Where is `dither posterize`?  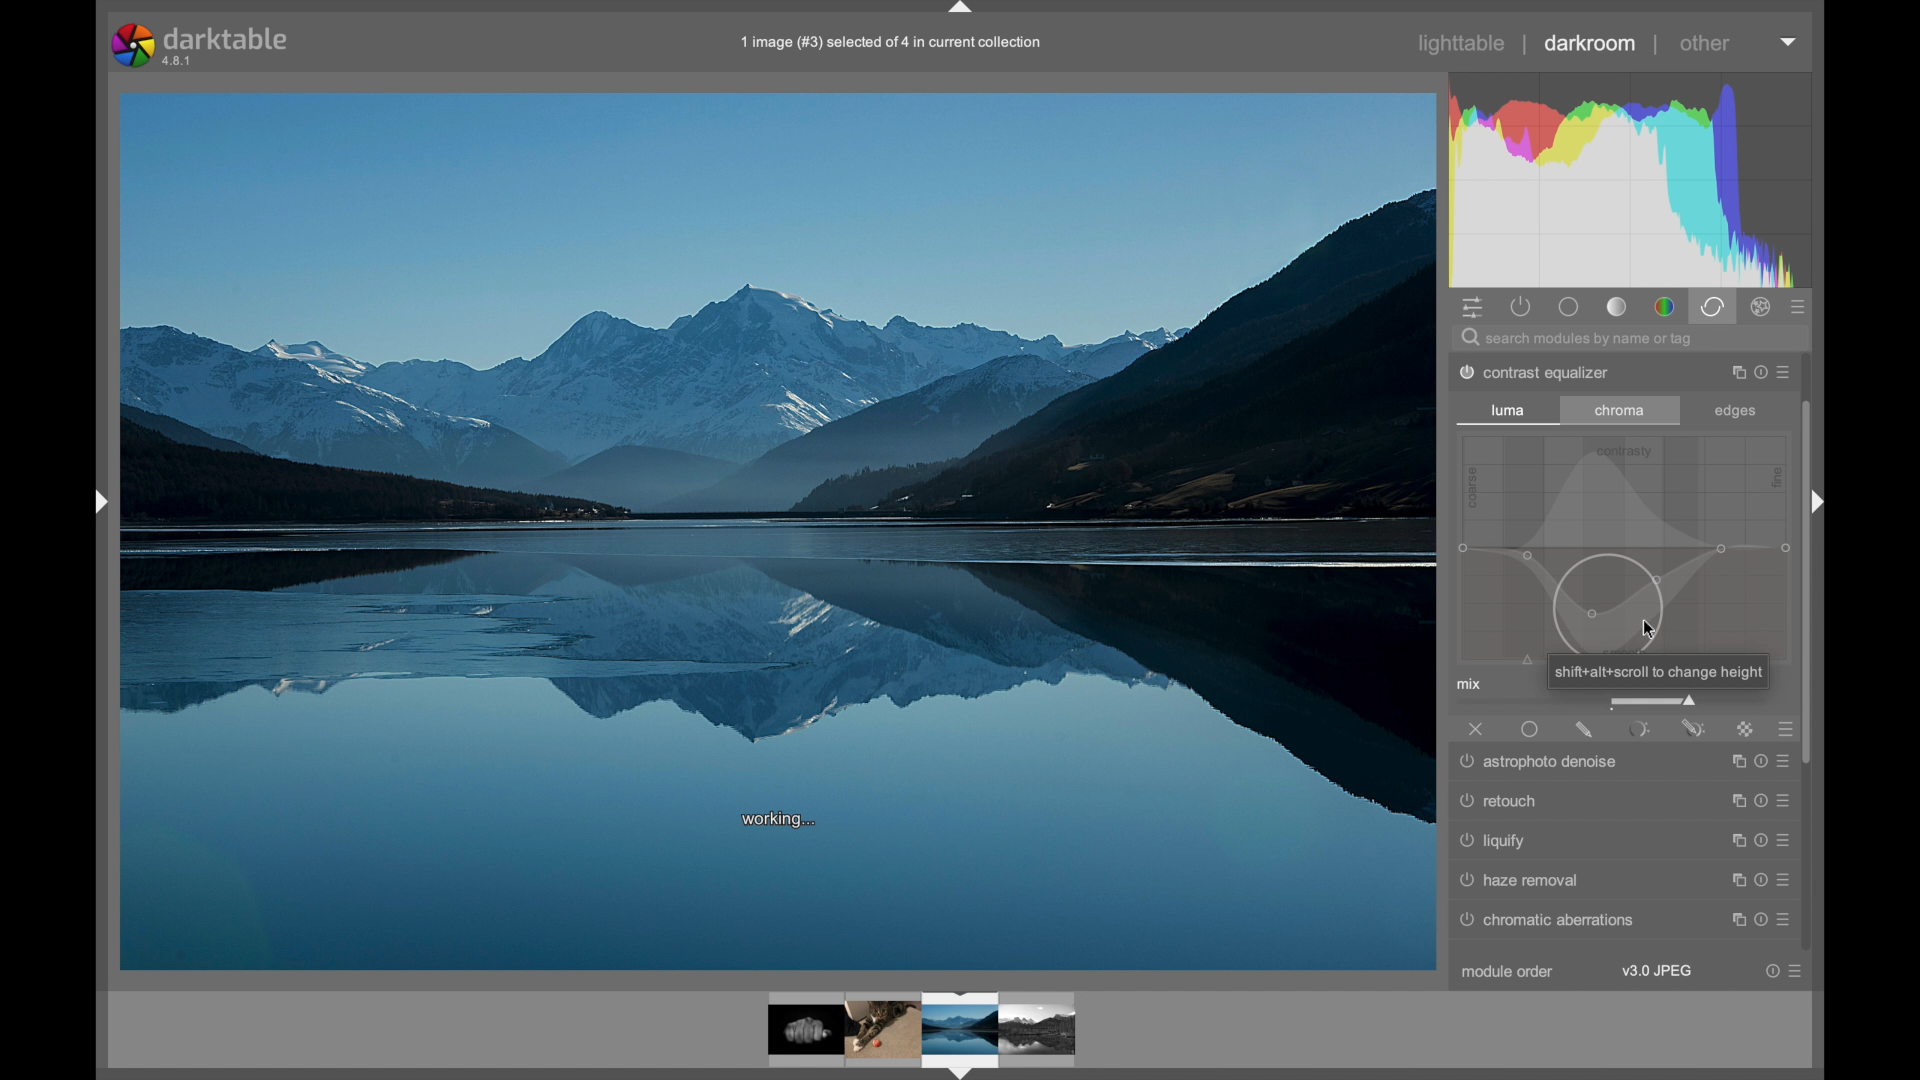
dither posterize is located at coordinates (1535, 372).